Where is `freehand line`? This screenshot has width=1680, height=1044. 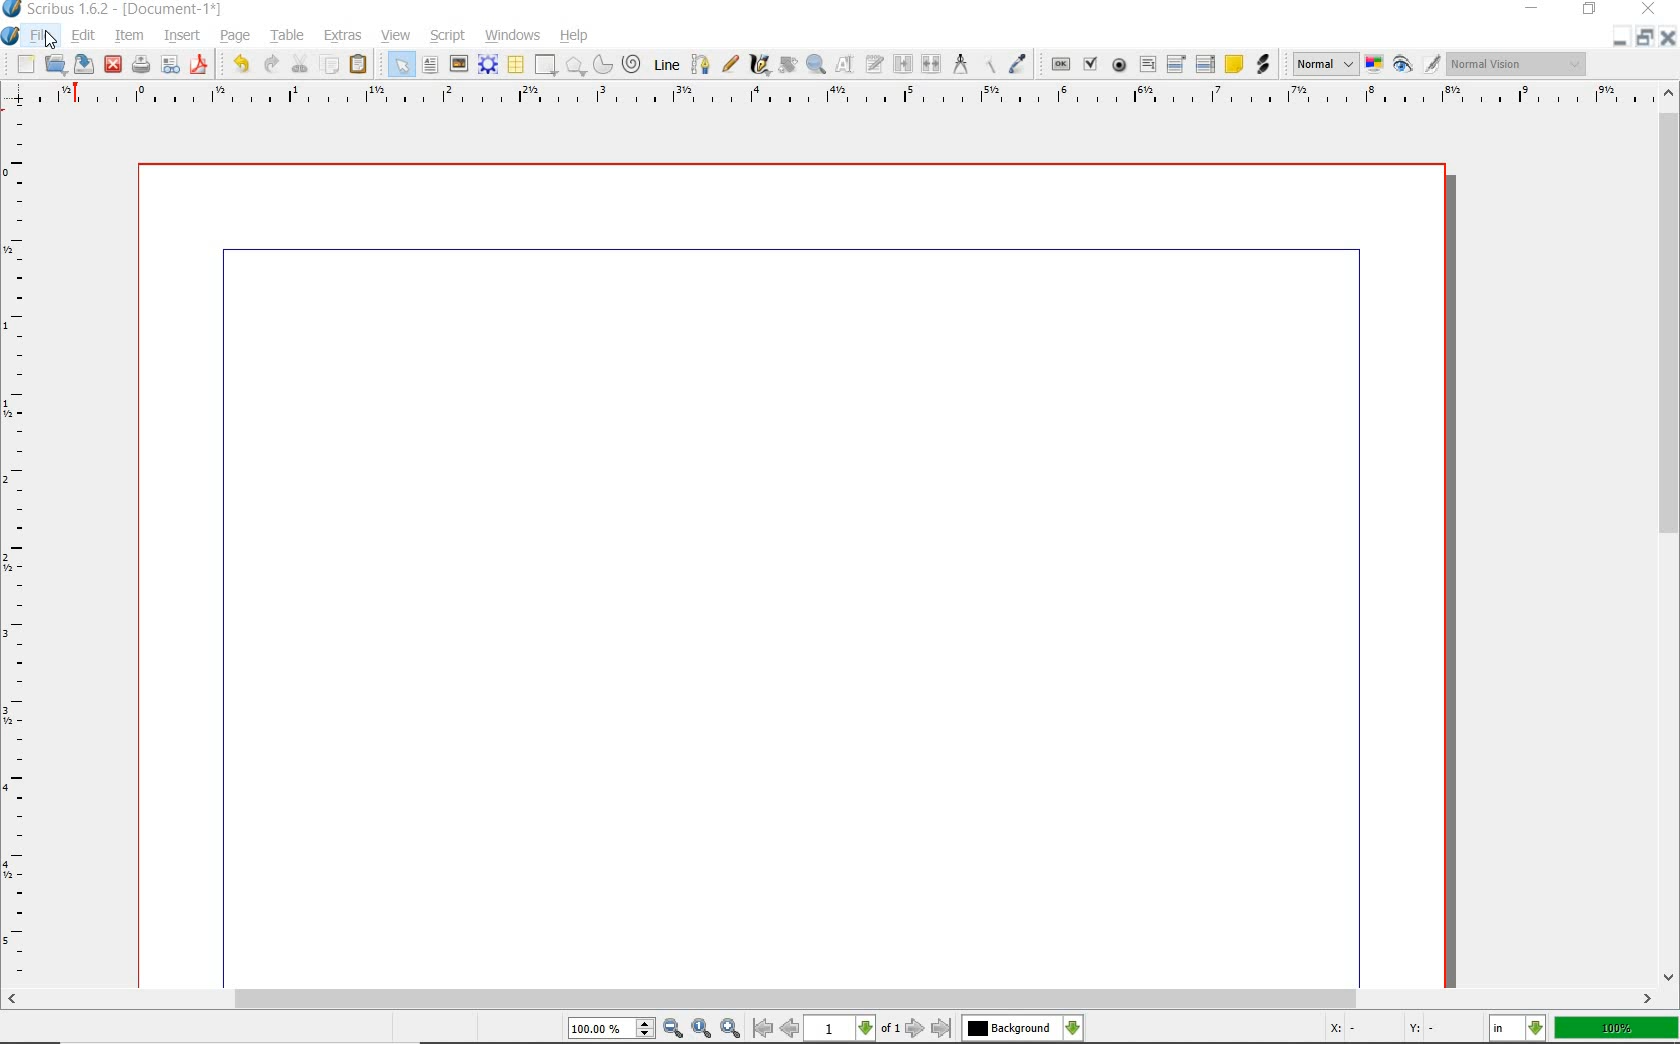
freehand line is located at coordinates (727, 63).